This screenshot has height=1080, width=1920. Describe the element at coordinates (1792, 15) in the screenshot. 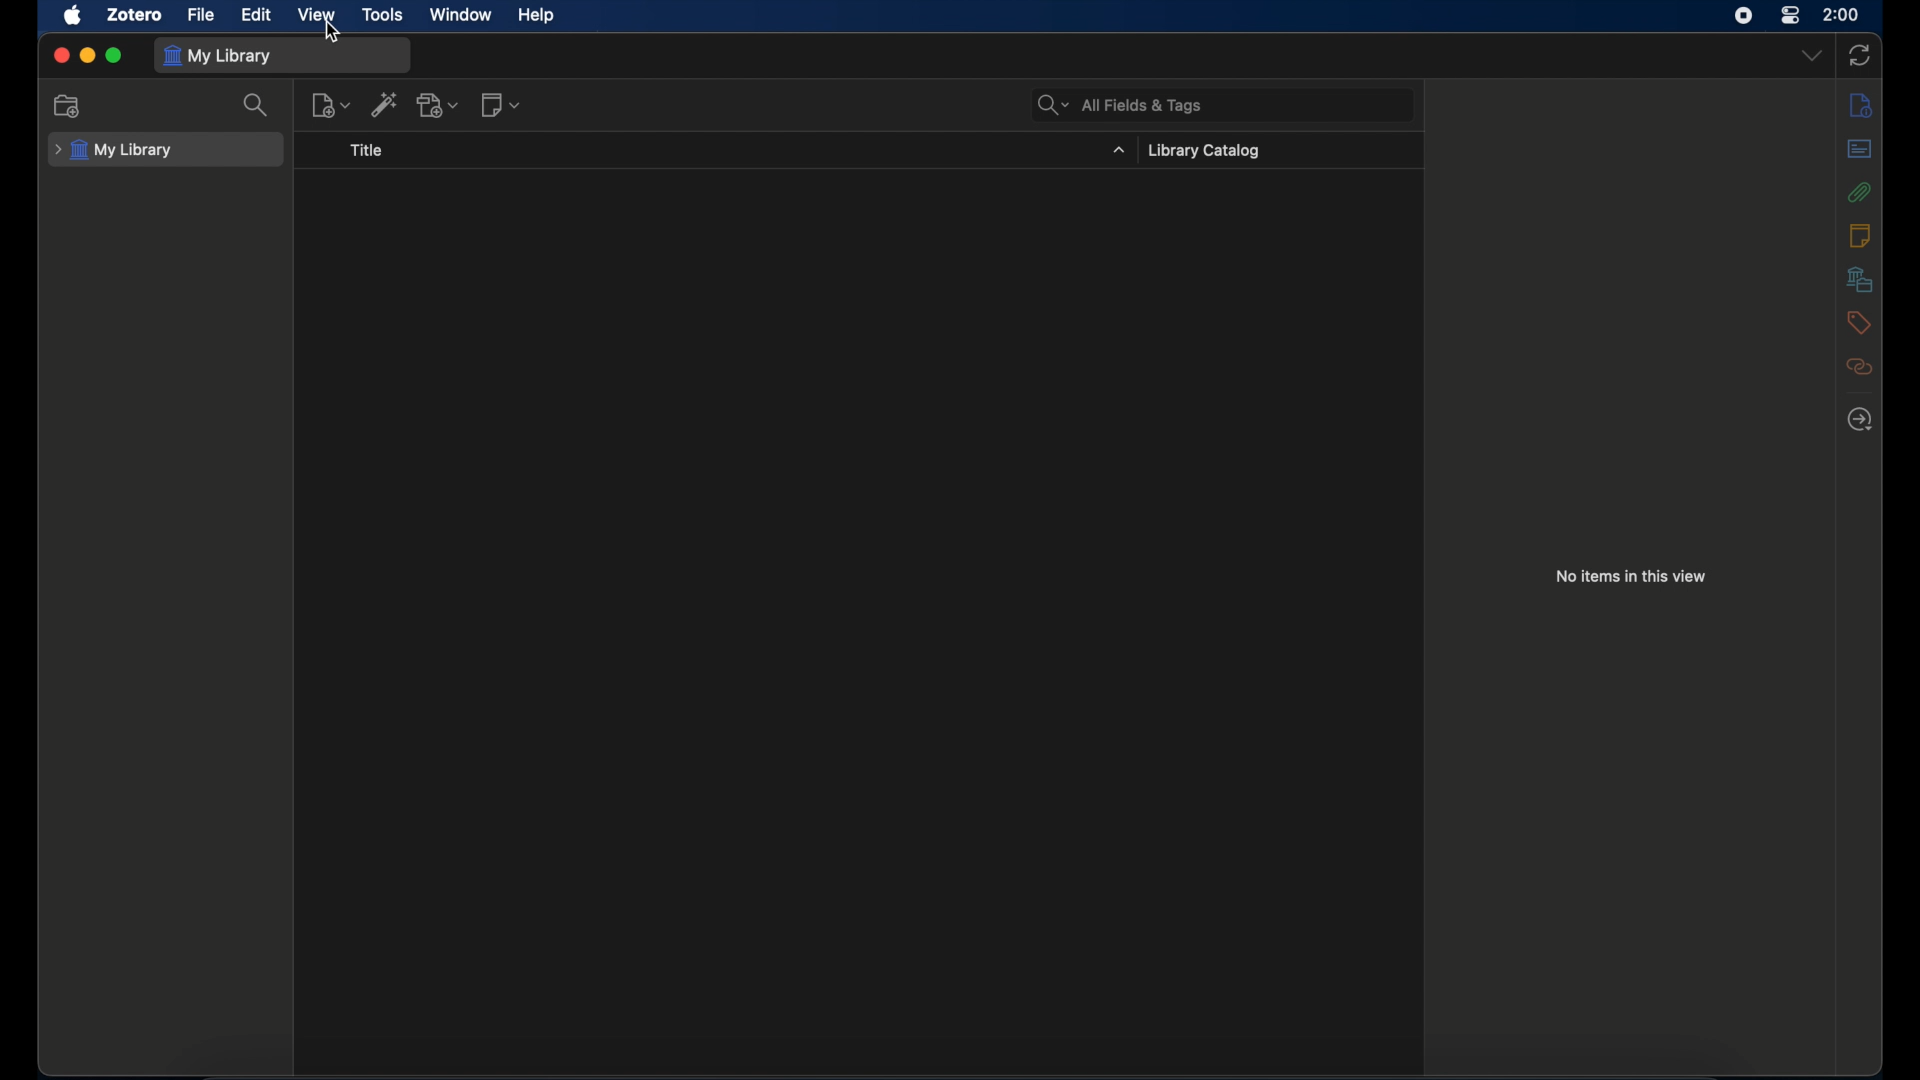

I see `control center` at that location.